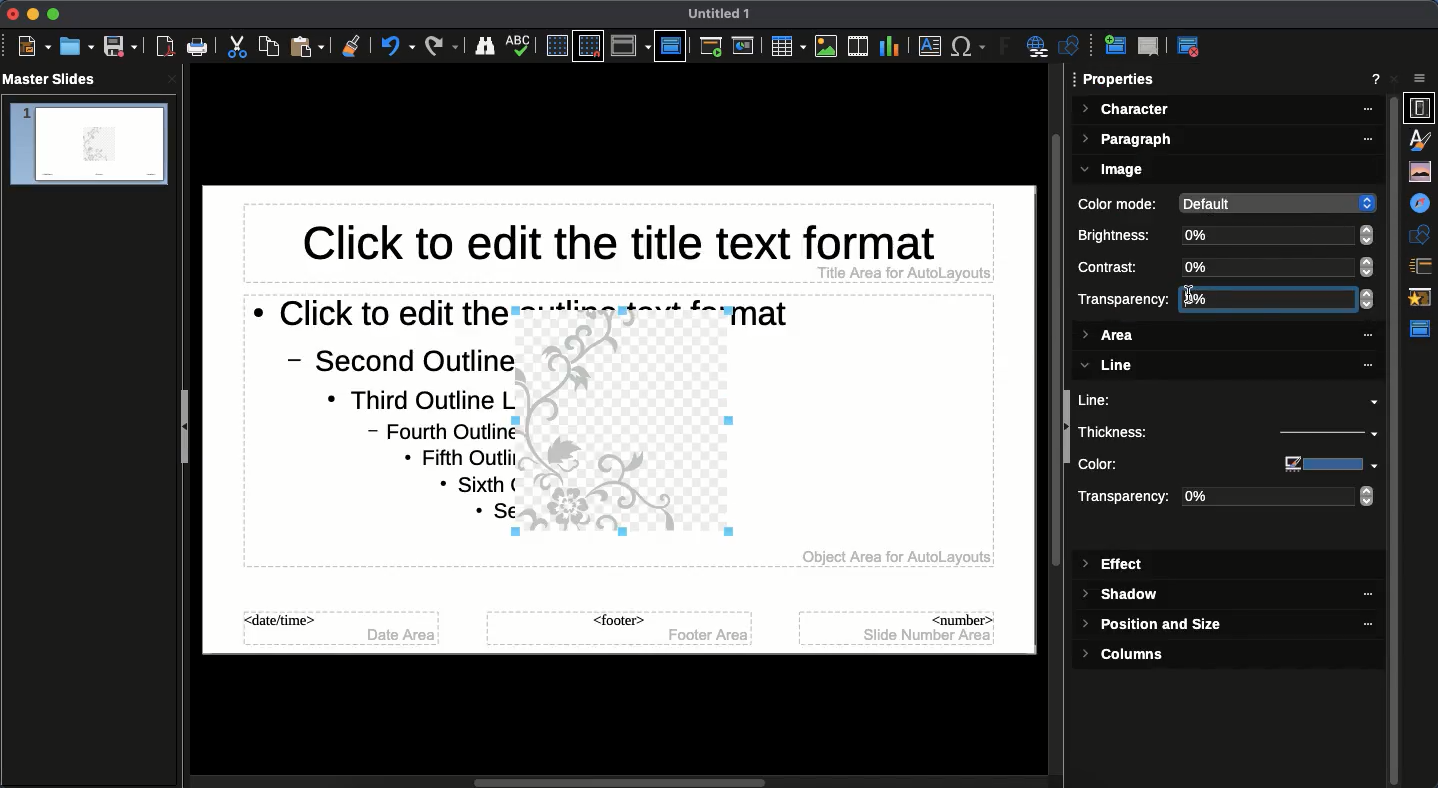 The height and width of the screenshot is (788, 1438). Describe the element at coordinates (898, 627) in the screenshot. I see `Master slide number` at that location.